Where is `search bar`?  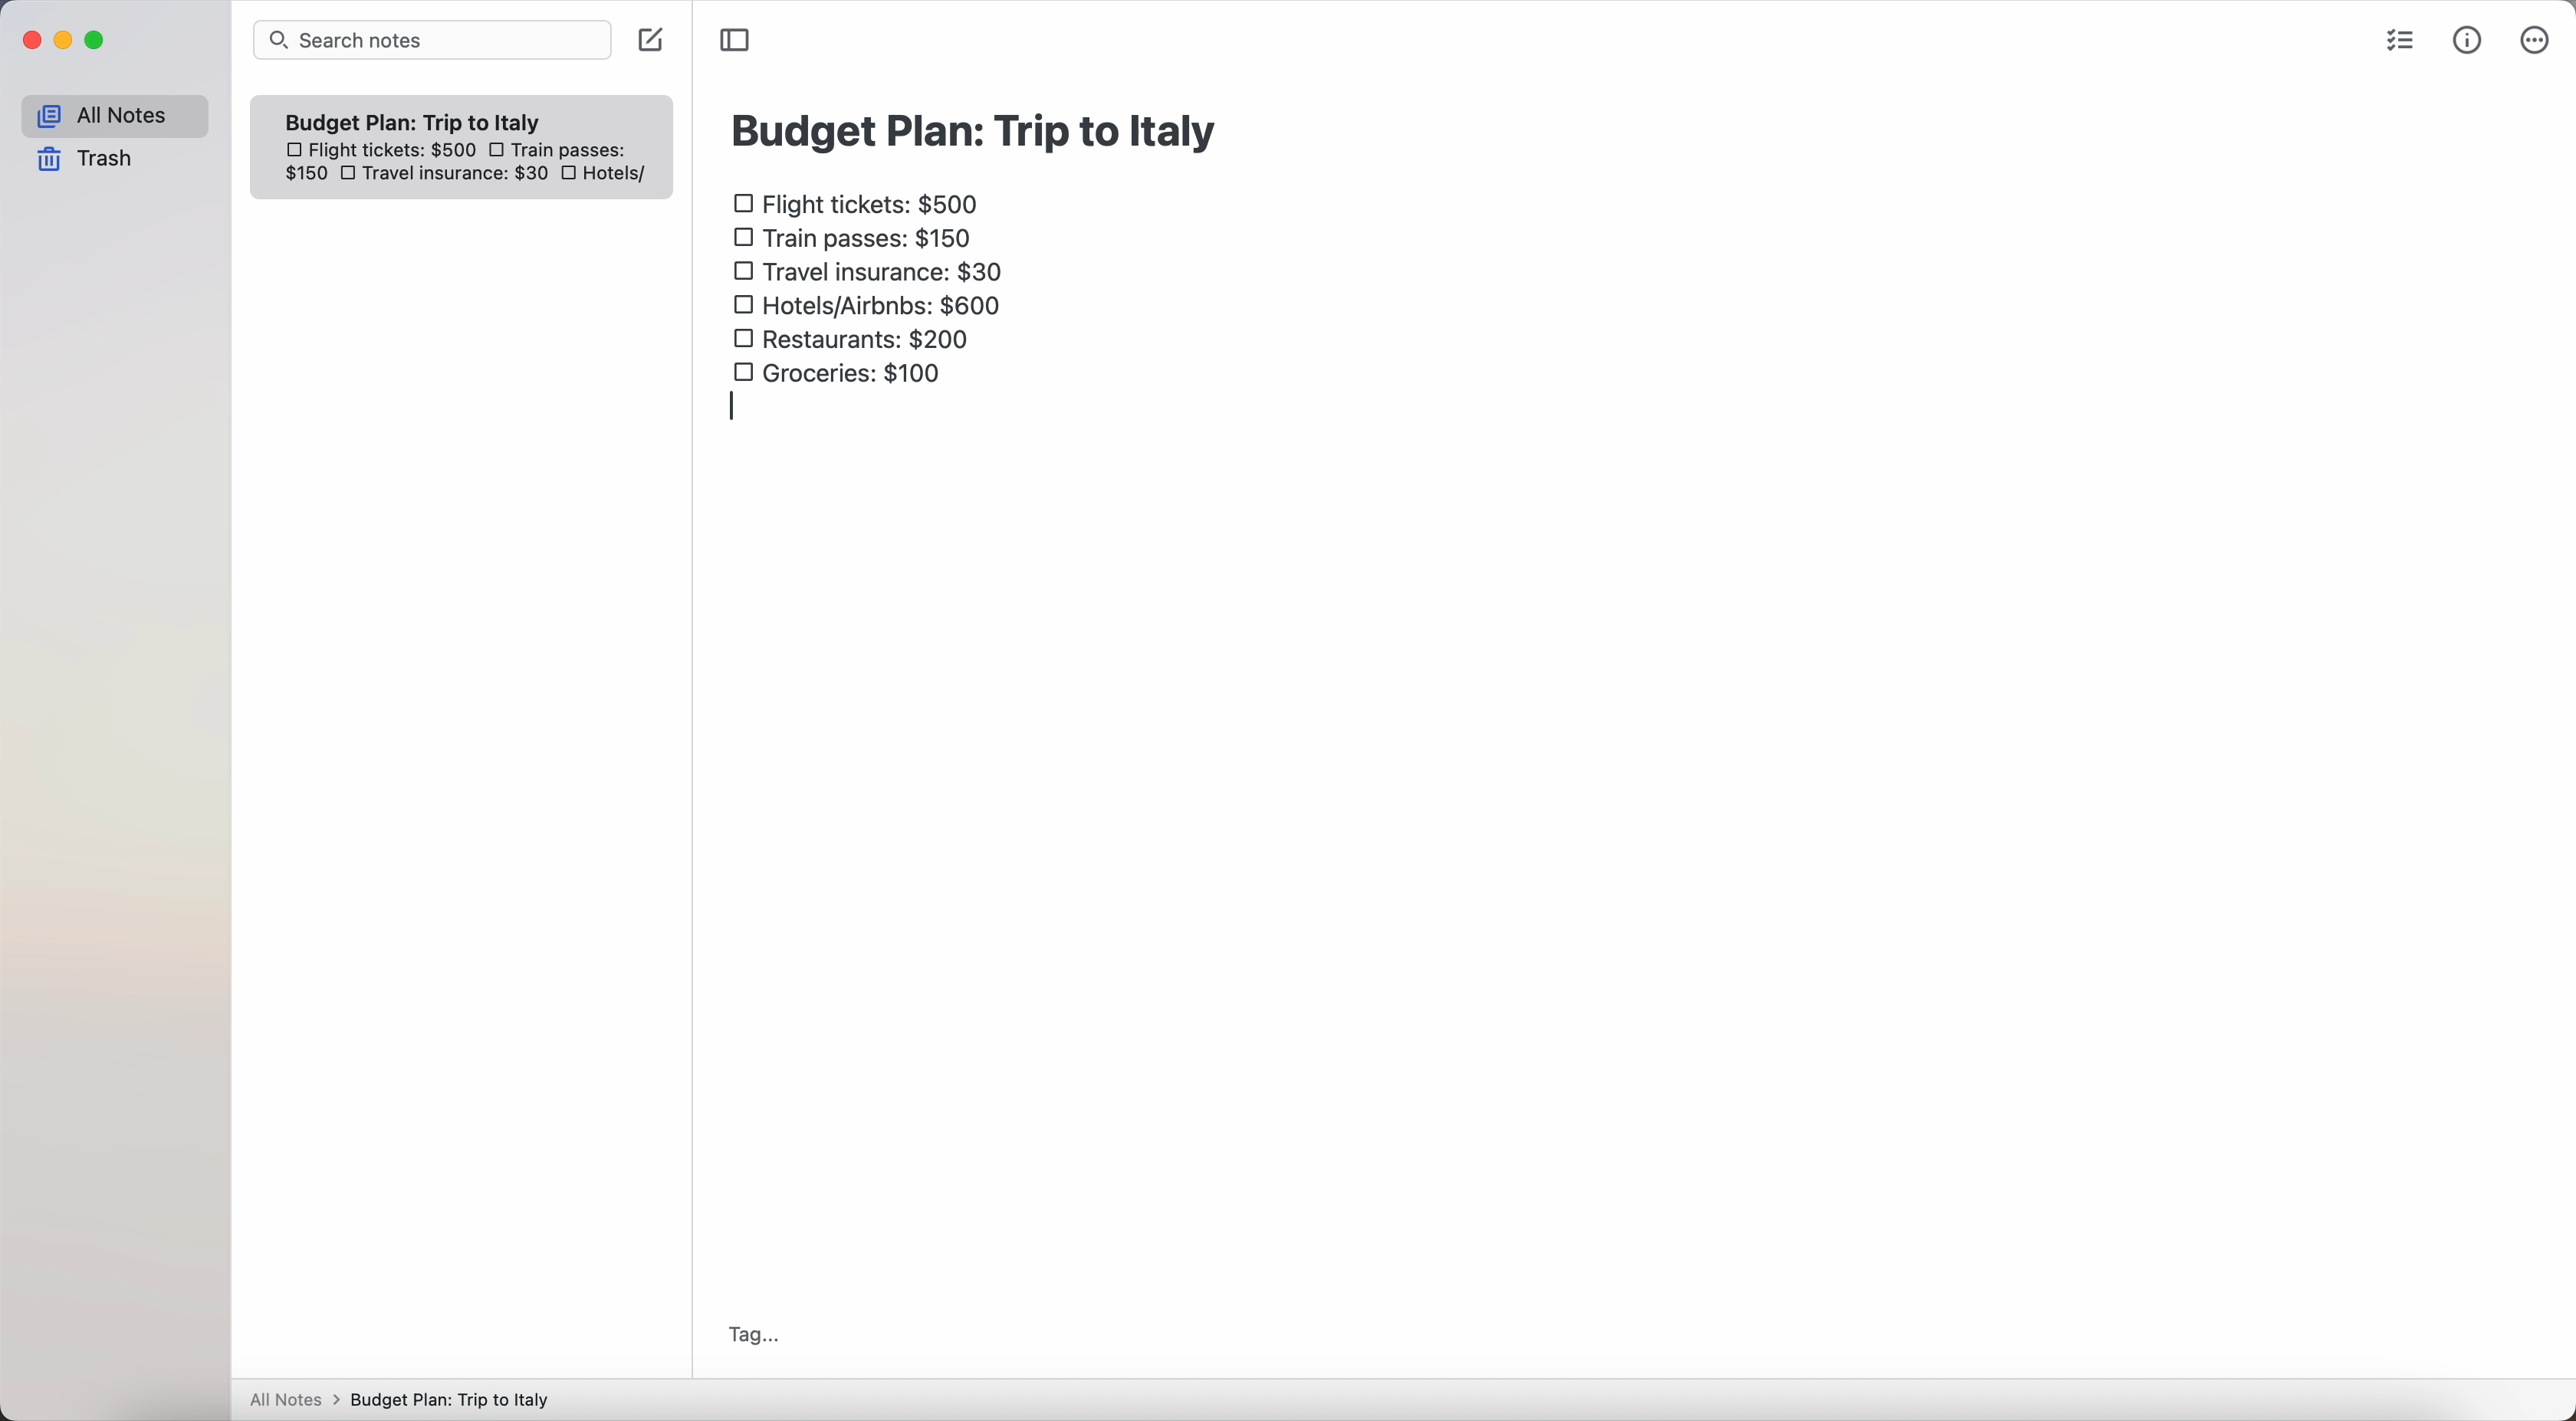
search bar is located at coordinates (432, 40).